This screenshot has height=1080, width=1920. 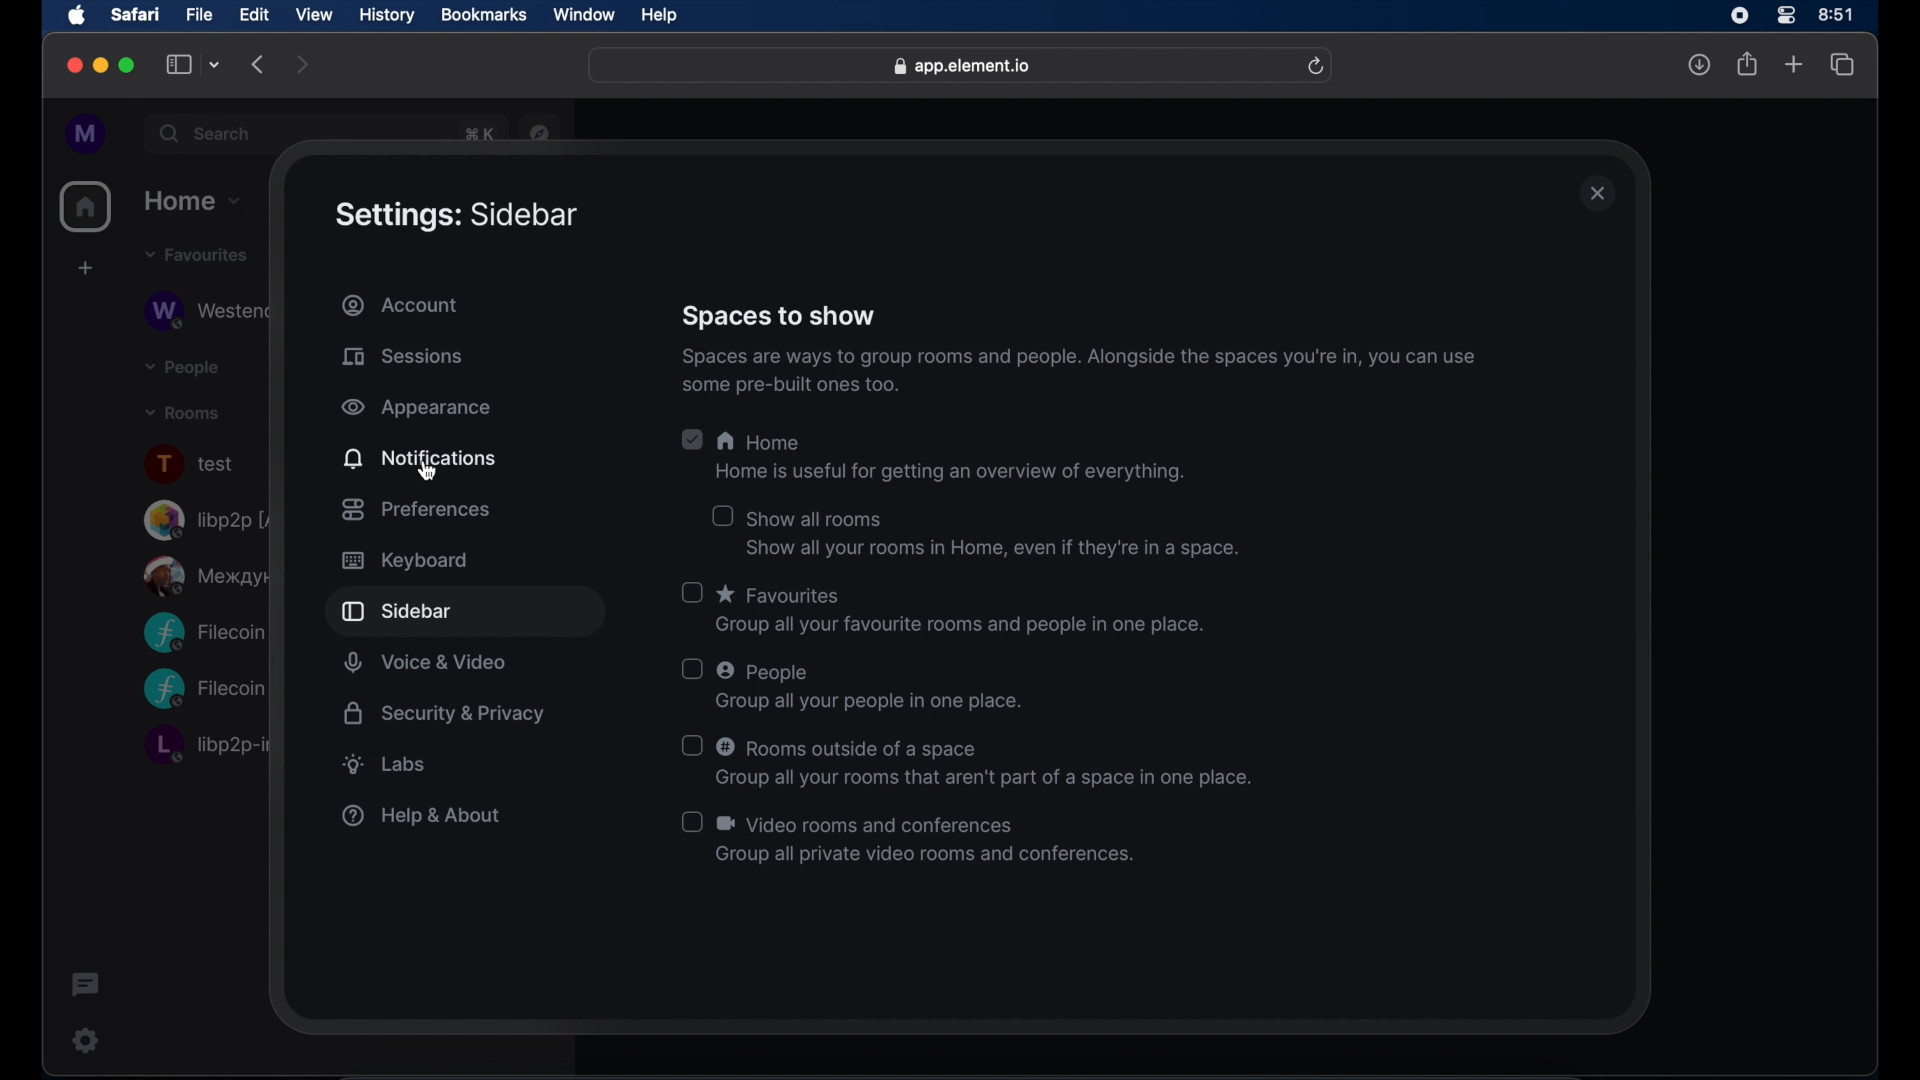 What do you see at coordinates (928, 454) in the screenshot?
I see `A Home
Home is useful for getting an overview of everything.` at bounding box center [928, 454].